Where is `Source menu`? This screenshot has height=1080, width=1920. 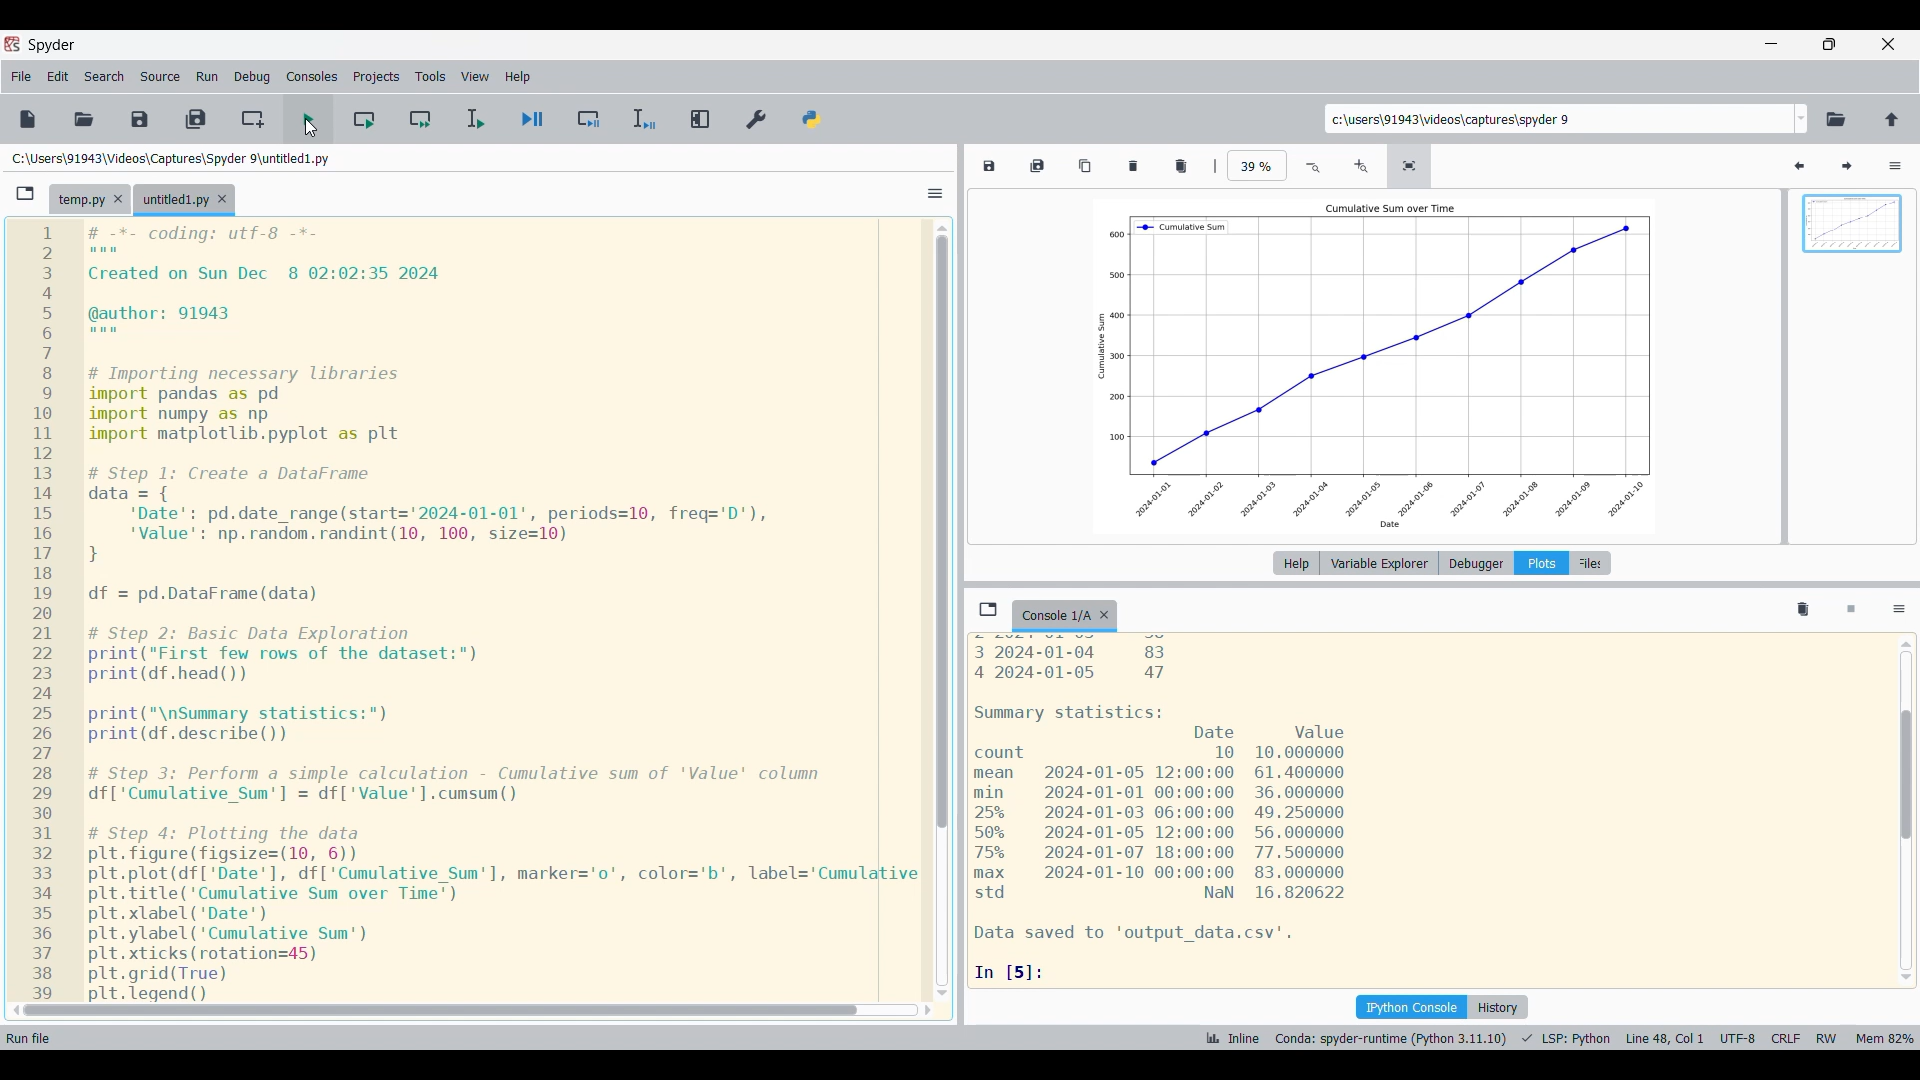
Source menu is located at coordinates (160, 77).